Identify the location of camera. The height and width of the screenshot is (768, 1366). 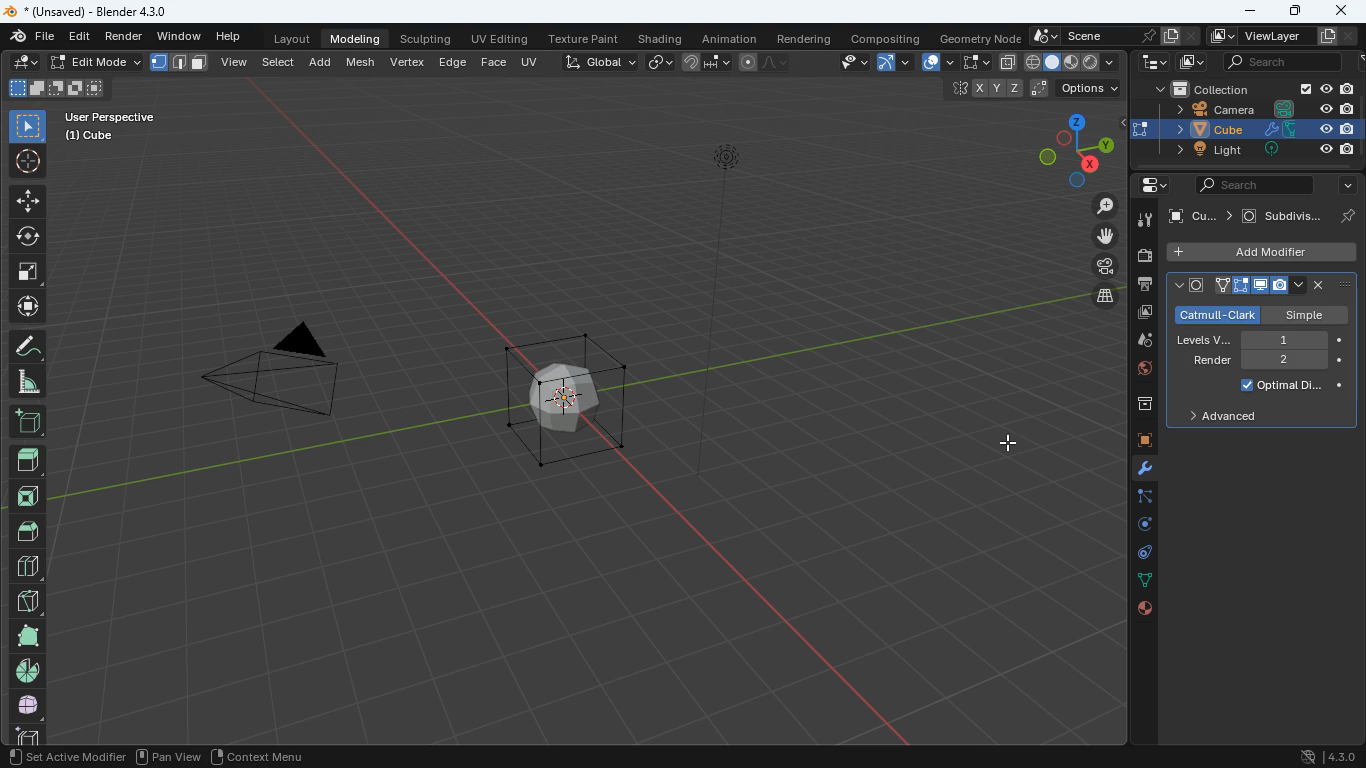
(1143, 257).